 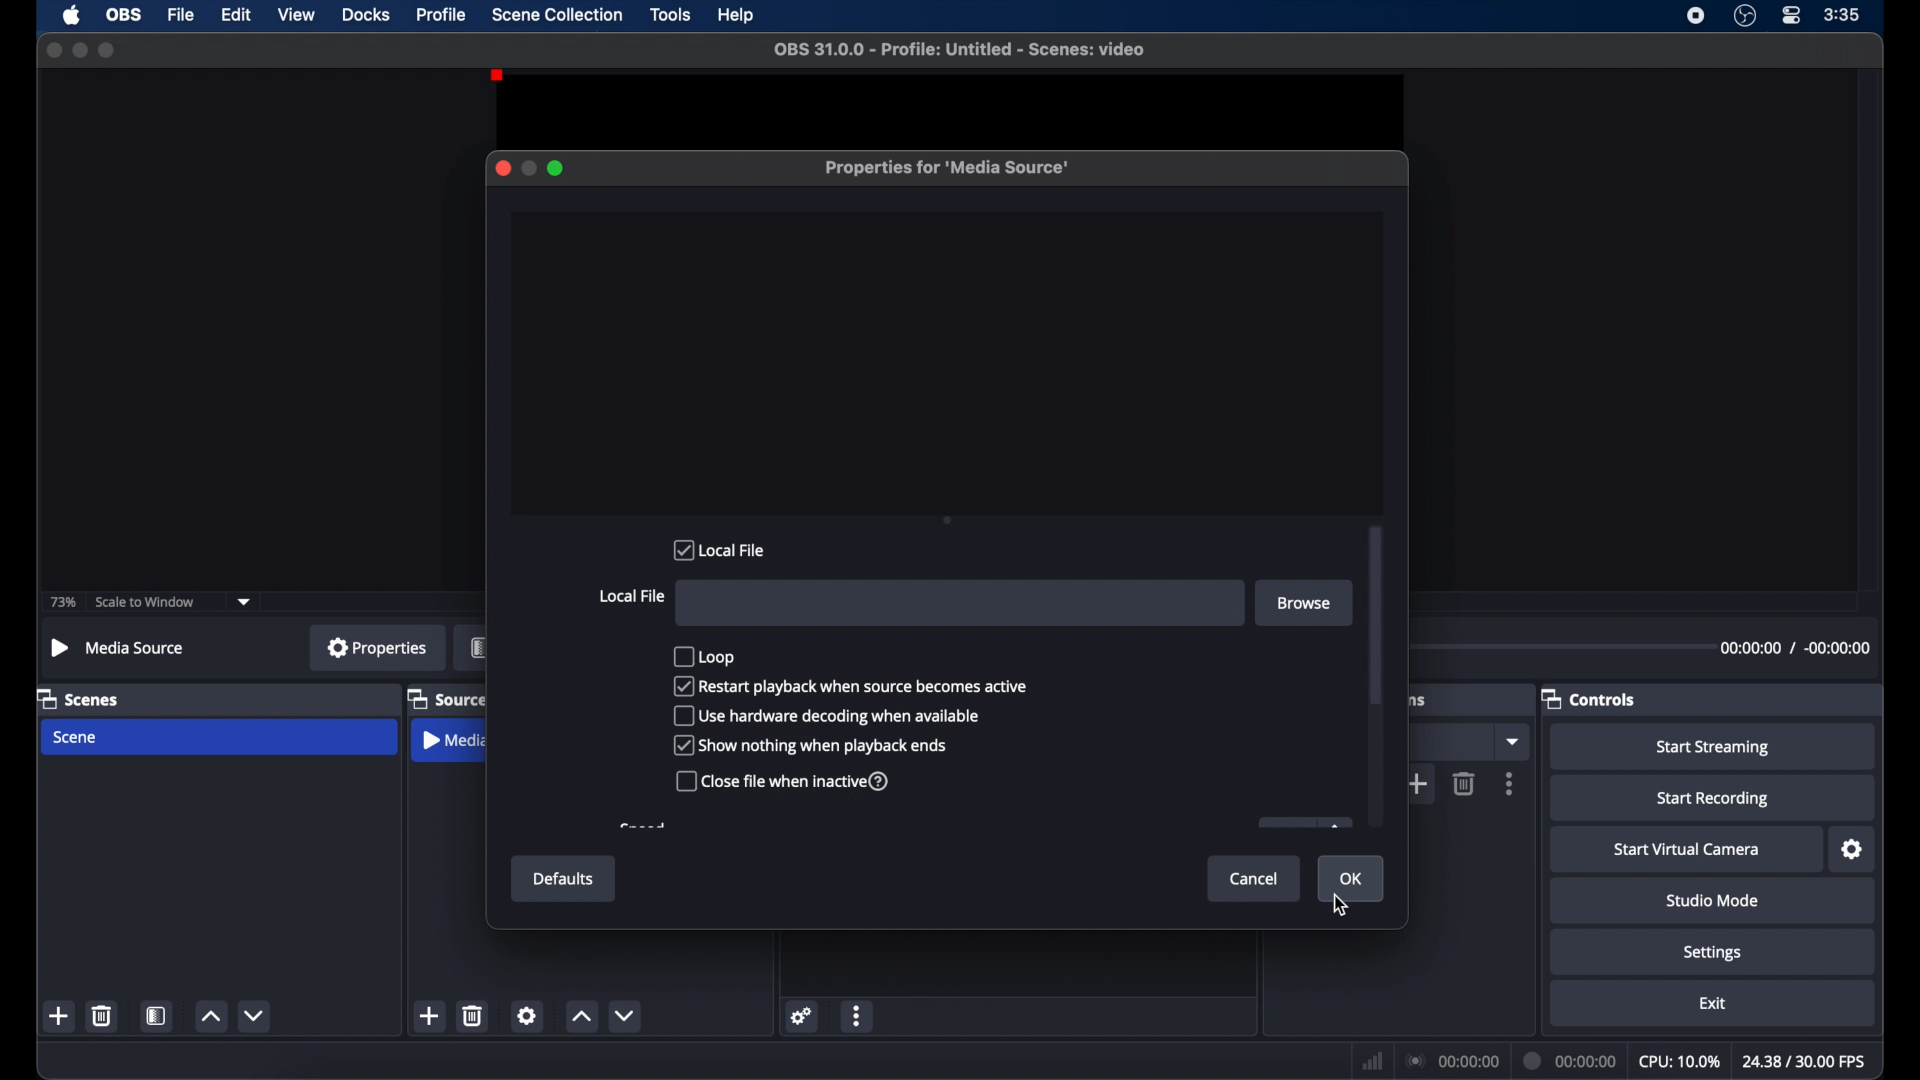 What do you see at coordinates (859, 1015) in the screenshot?
I see `more options` at bounding box center [859, 1015].